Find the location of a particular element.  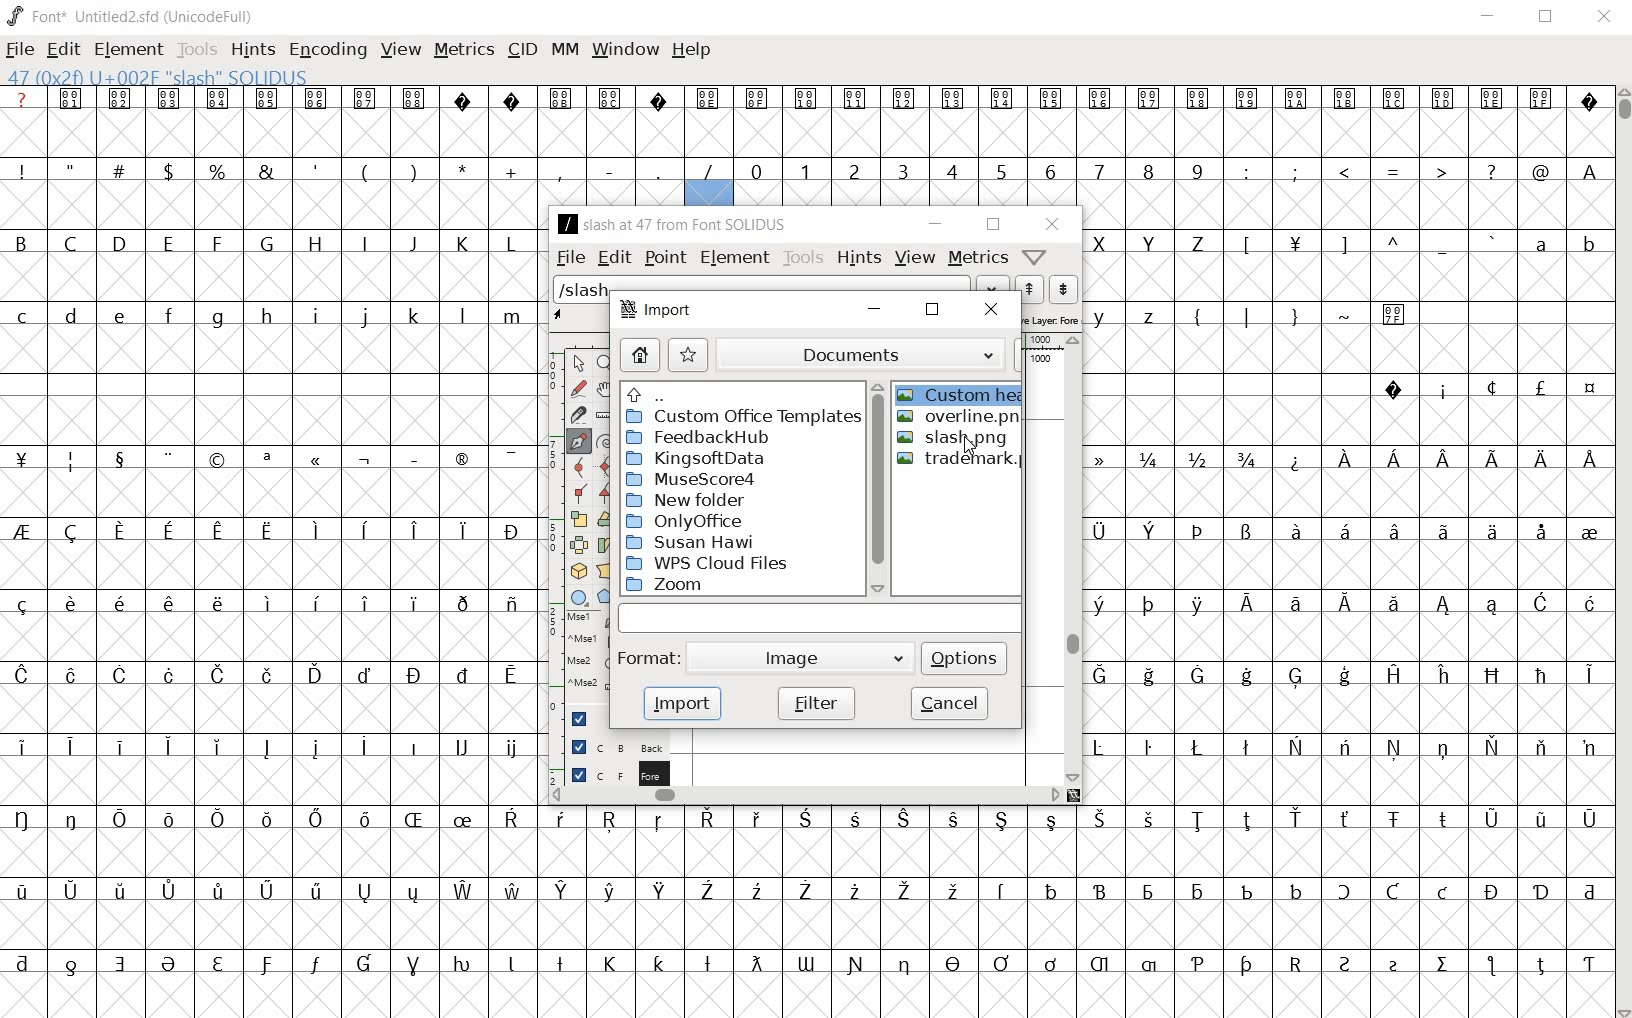

Add a corner point is located at coordinates (576, 493).